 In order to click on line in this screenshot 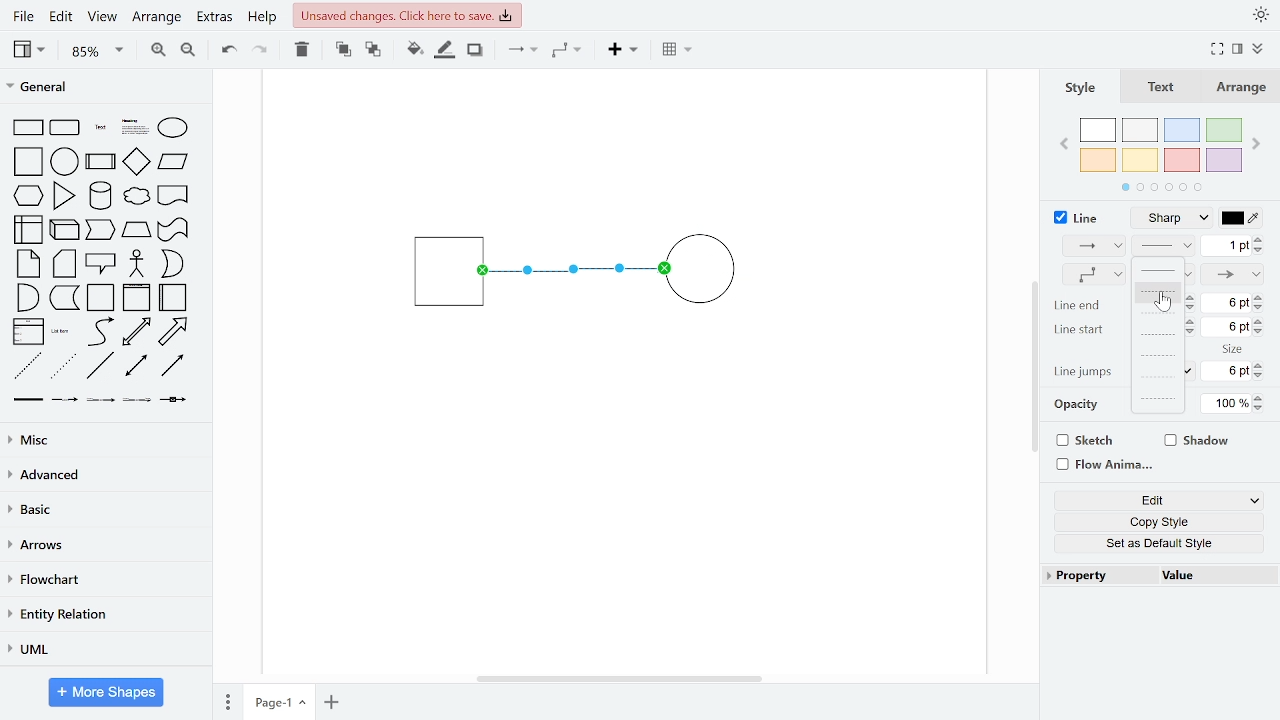, I will do `click(1077, 218)`.